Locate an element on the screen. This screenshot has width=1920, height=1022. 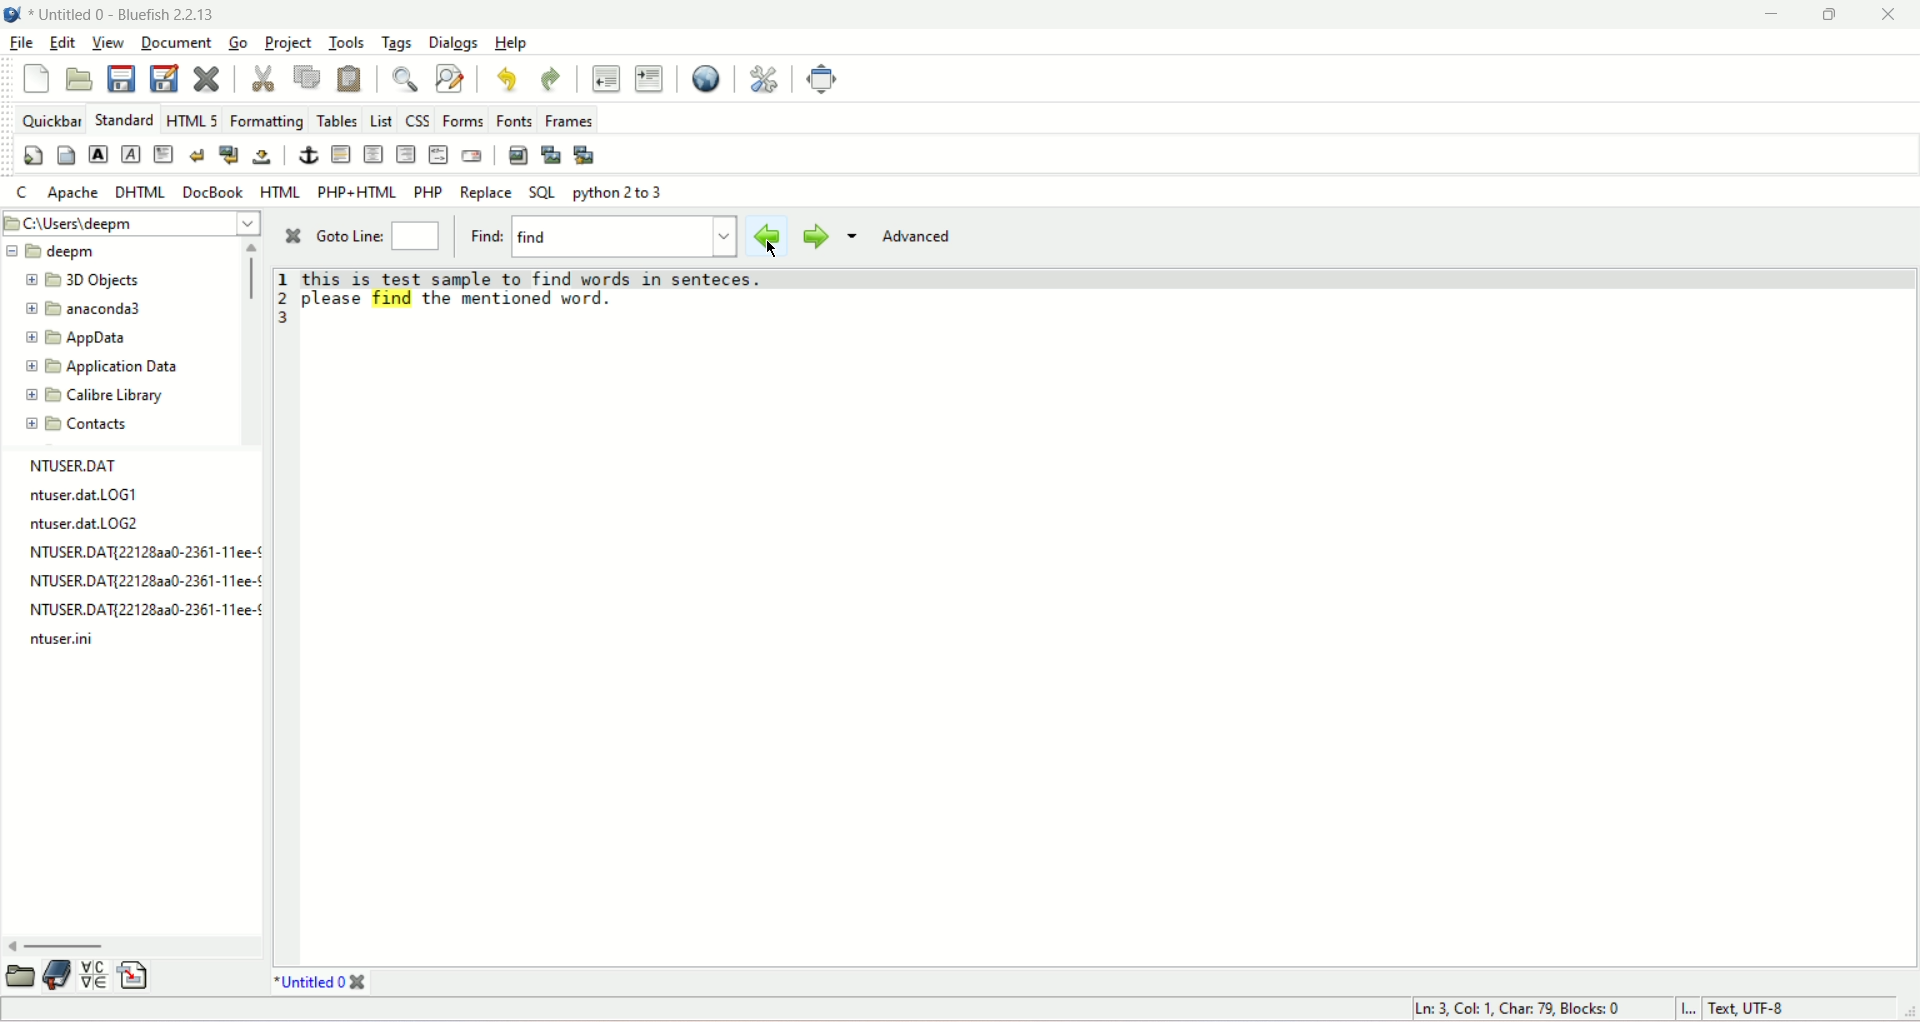
horizontal scroll bar is located at coordinates (58, 945).